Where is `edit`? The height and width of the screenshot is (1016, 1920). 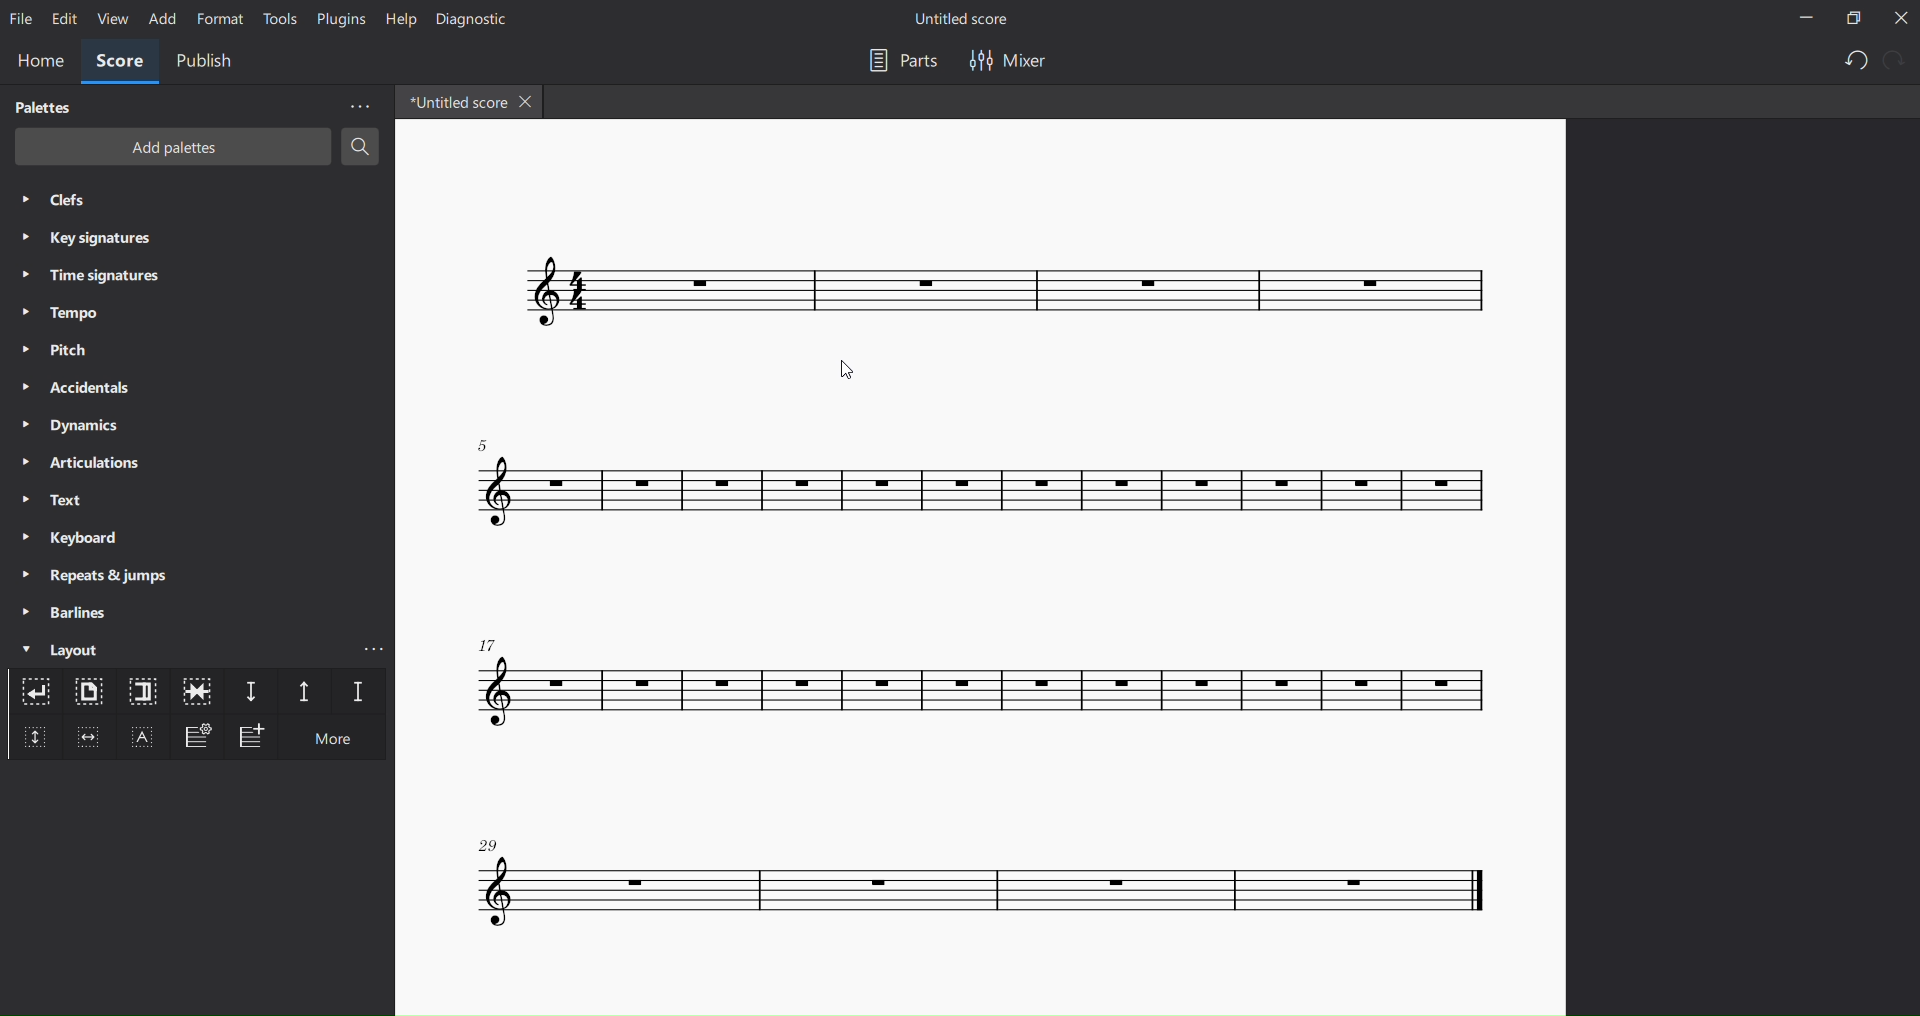 edit is located at coordinates (63, 19).